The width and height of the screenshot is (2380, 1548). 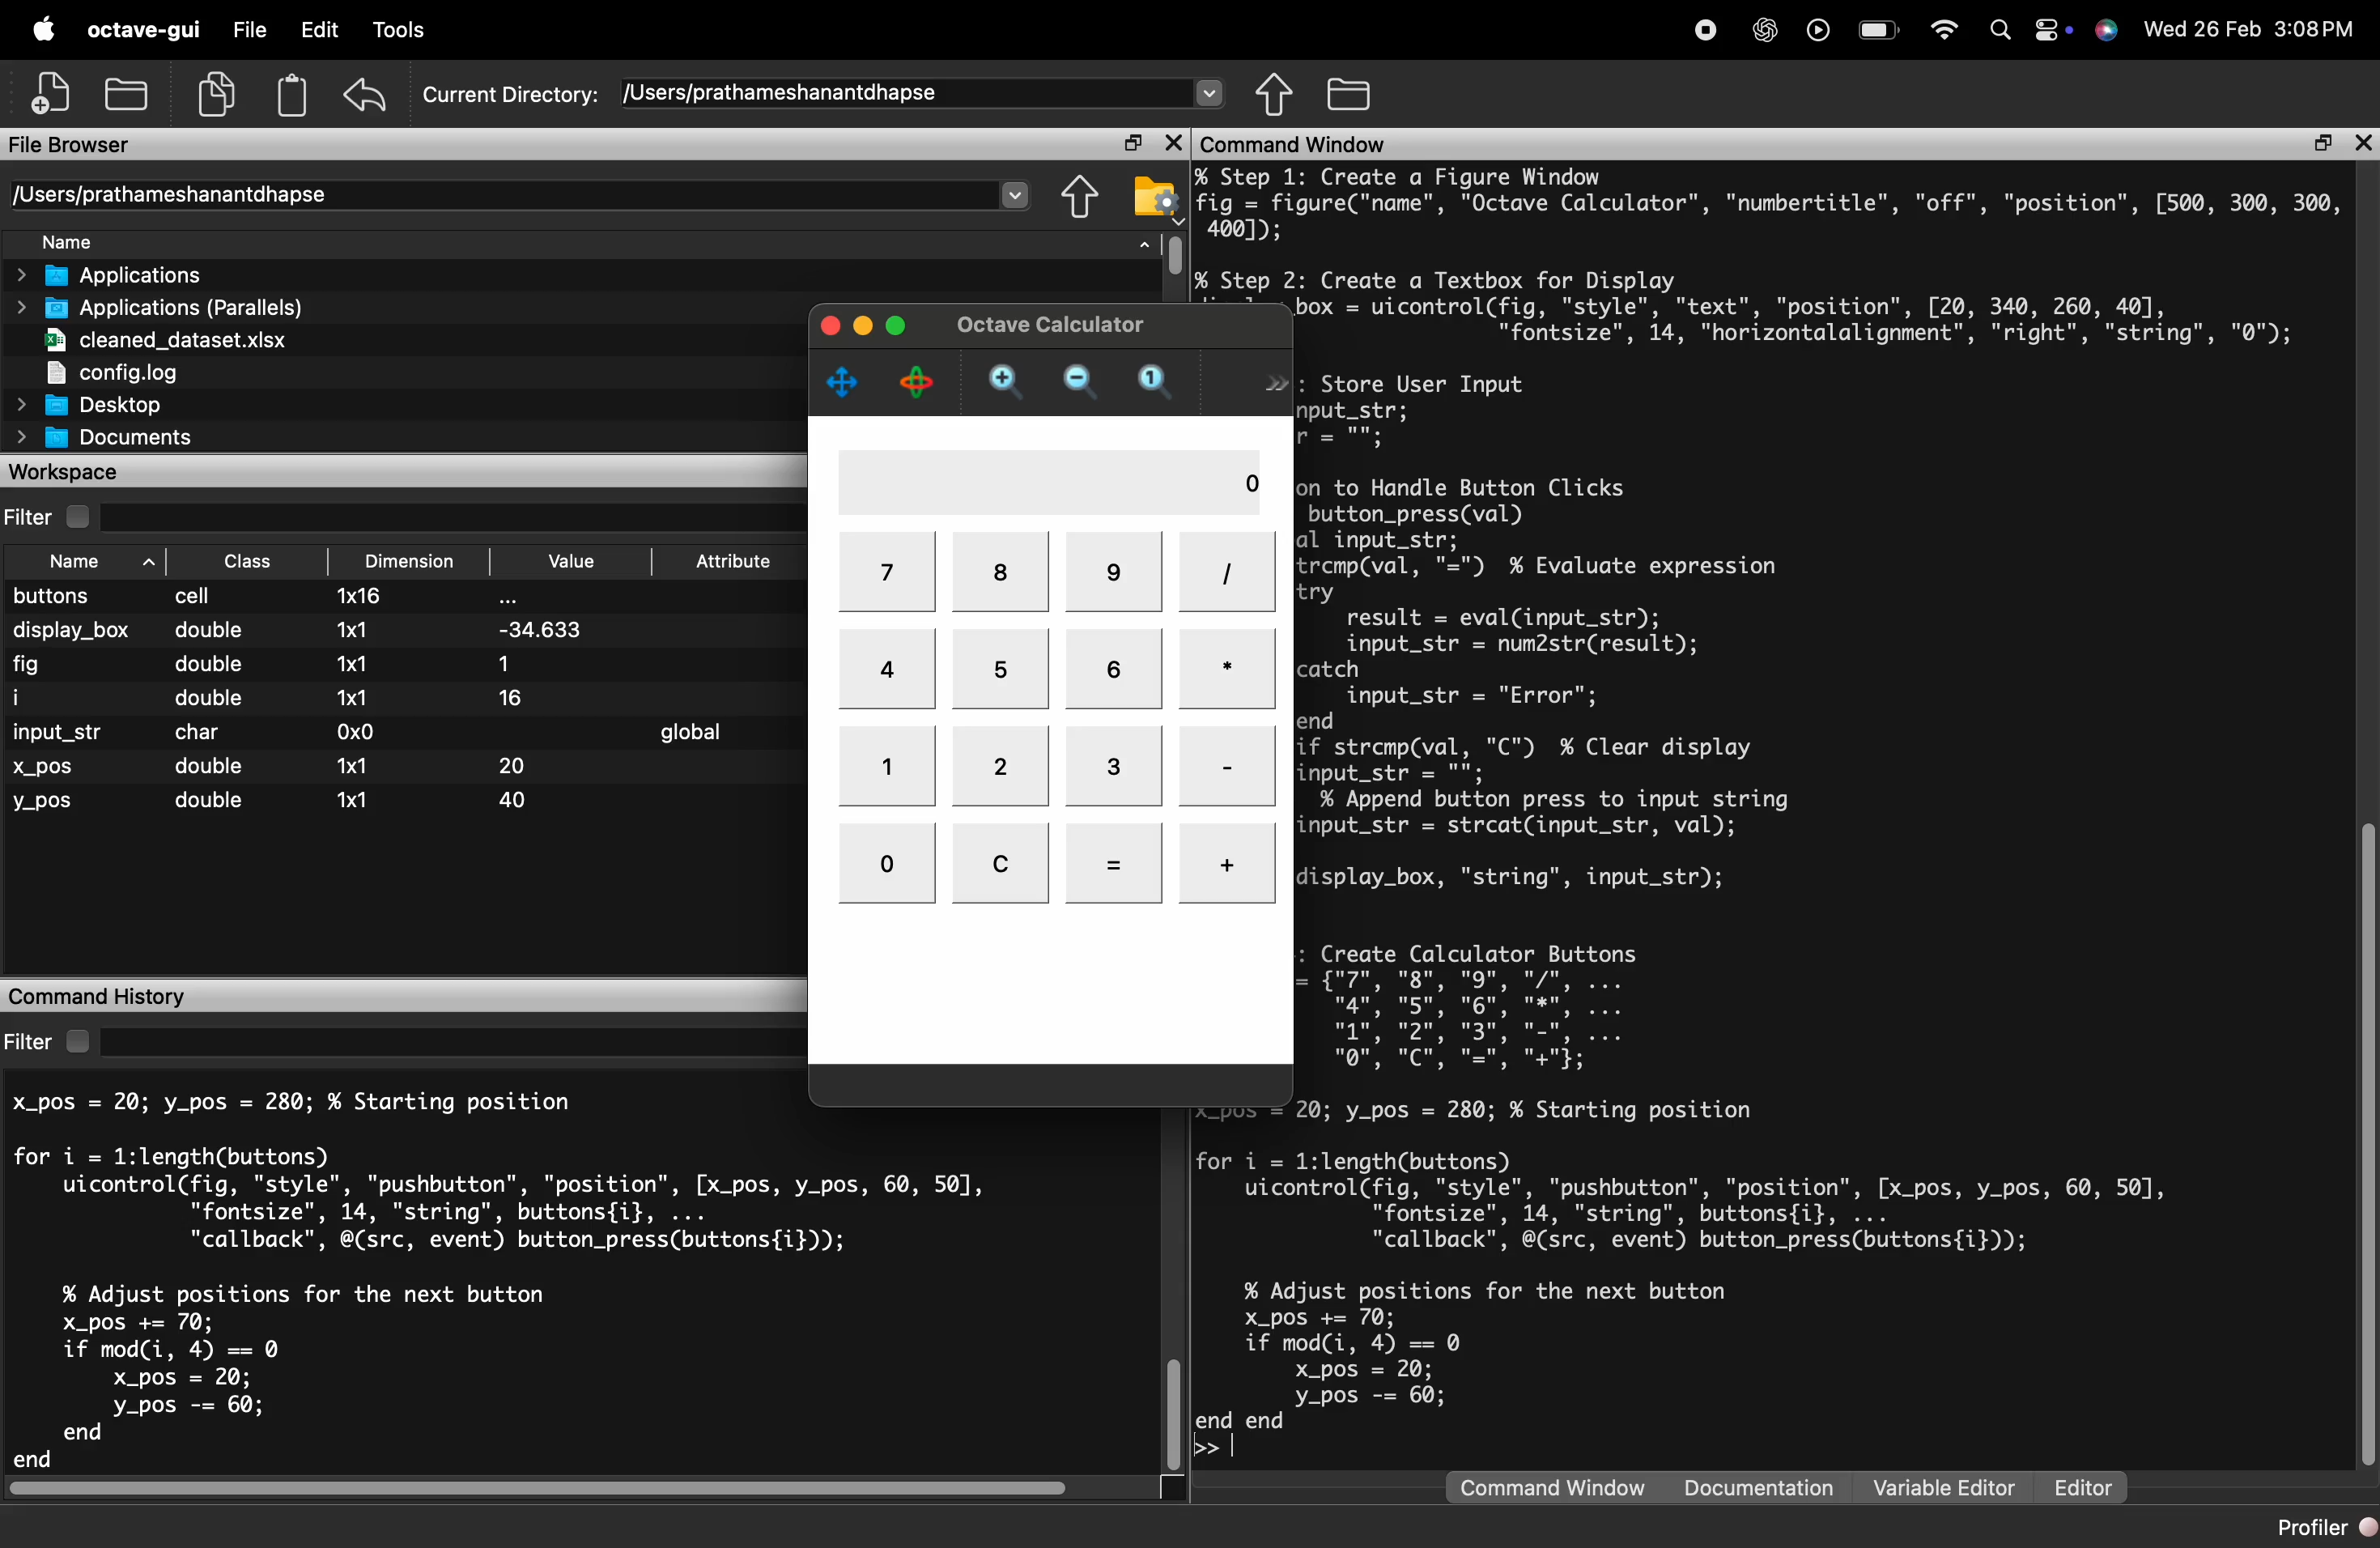 I want to click on Command Window, so click(x=1711, y=146).